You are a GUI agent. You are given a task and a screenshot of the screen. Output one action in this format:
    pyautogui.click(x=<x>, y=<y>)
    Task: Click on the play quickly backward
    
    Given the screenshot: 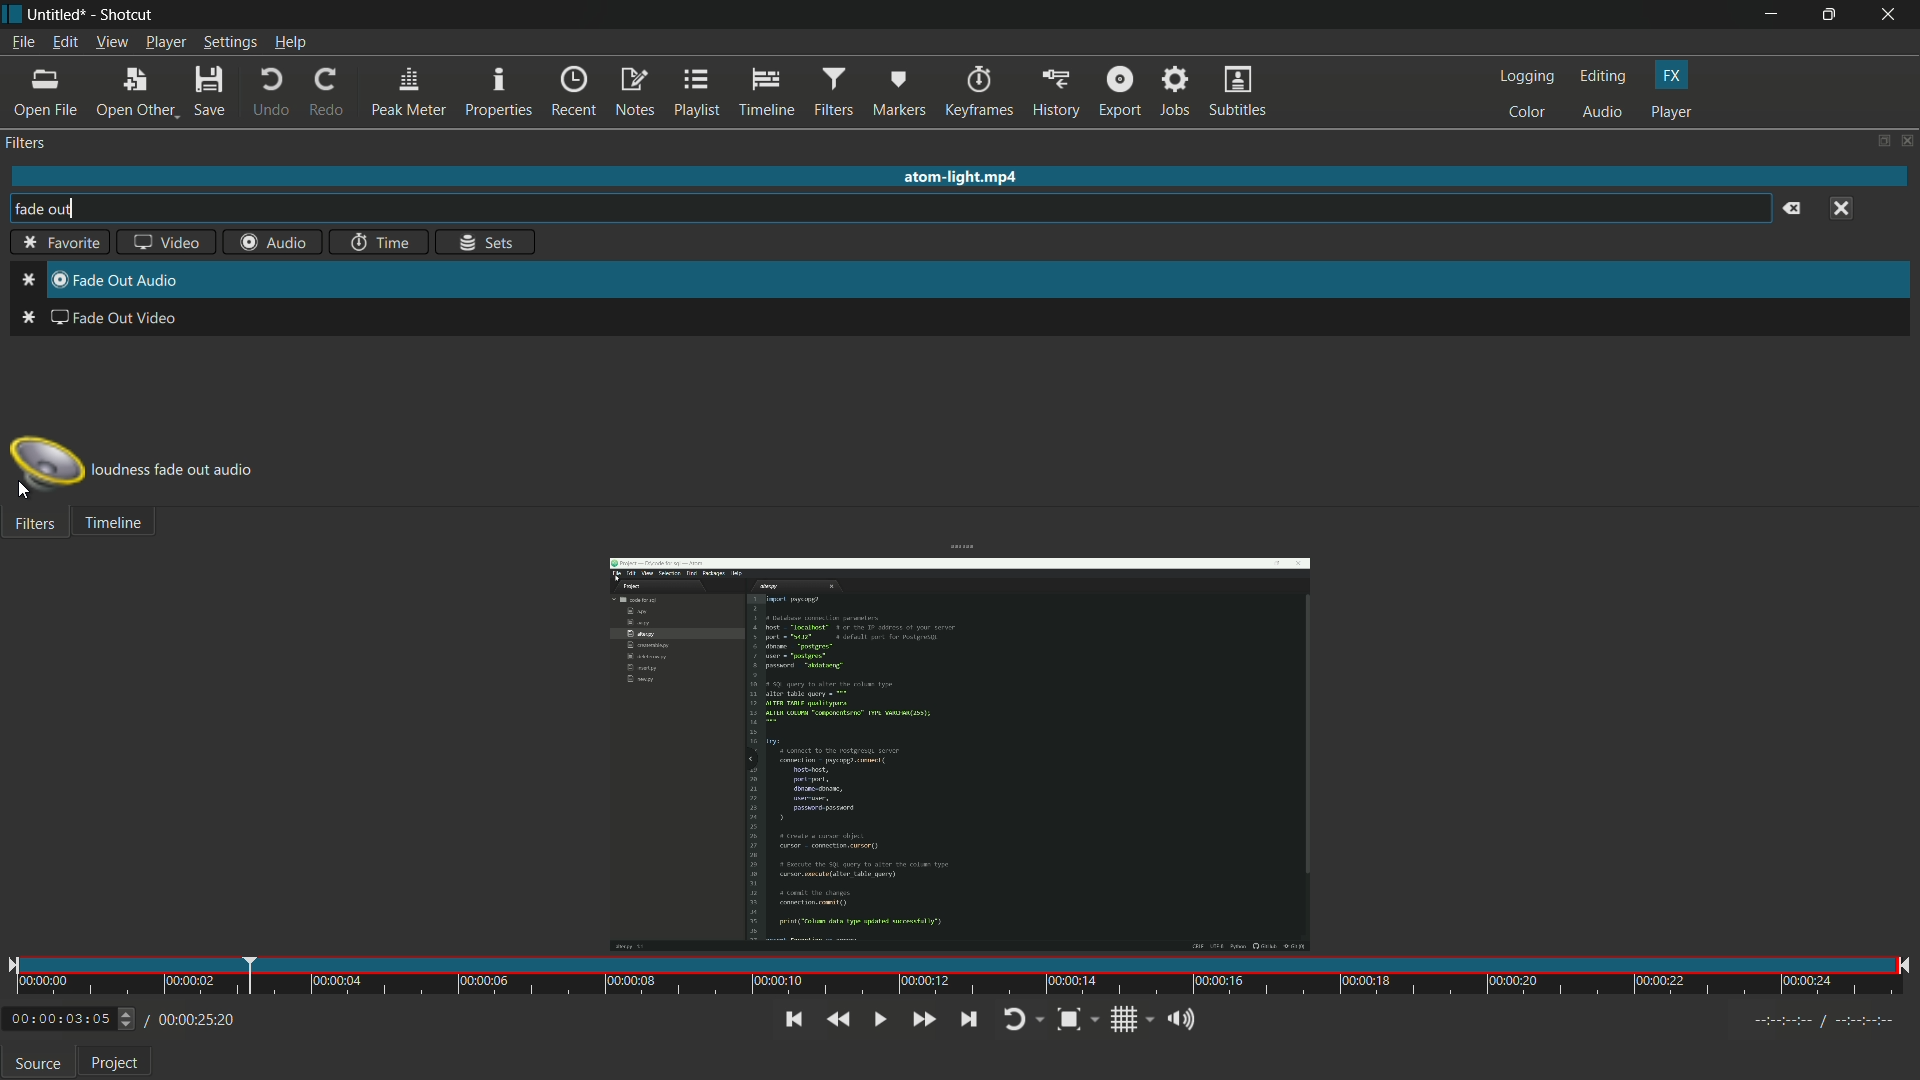 What is the action you would take?
    pyautogui.click(x=838, y=1019)
    